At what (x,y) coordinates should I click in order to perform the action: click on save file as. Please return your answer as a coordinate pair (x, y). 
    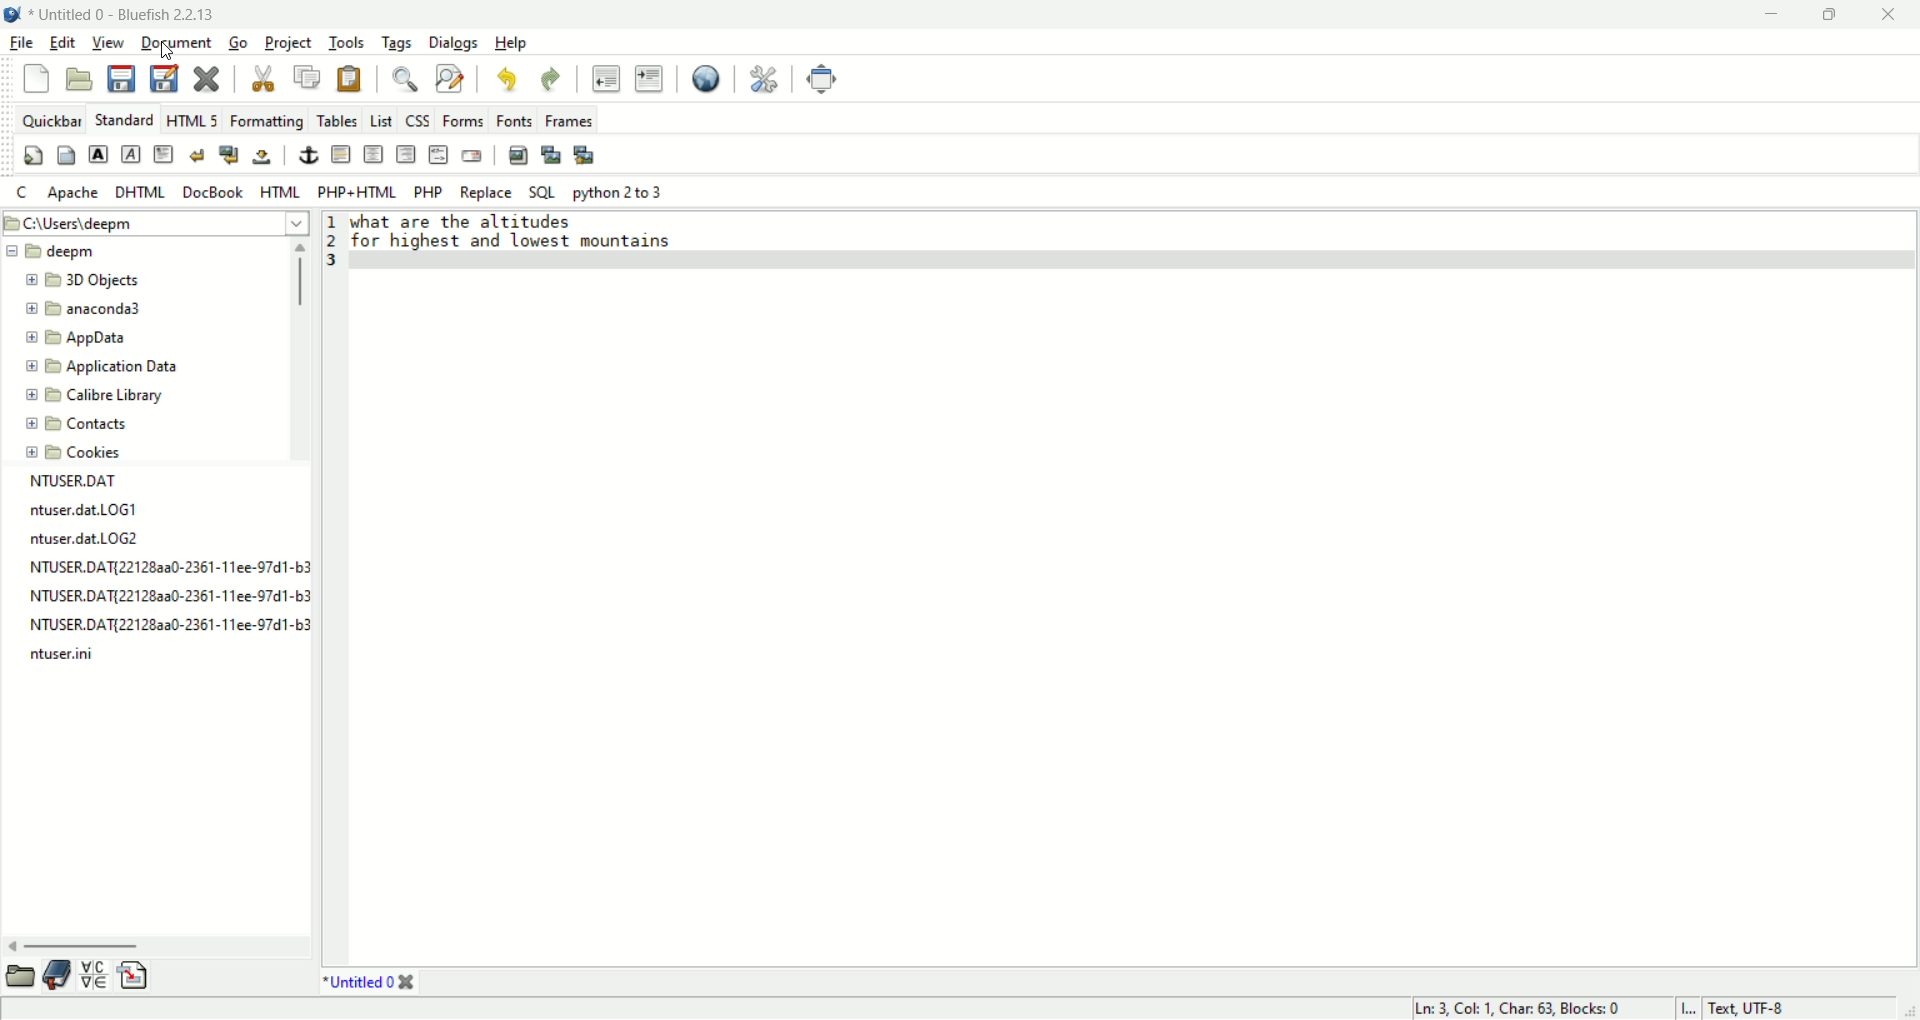
    Looking at the image, I should click on (162, 78).